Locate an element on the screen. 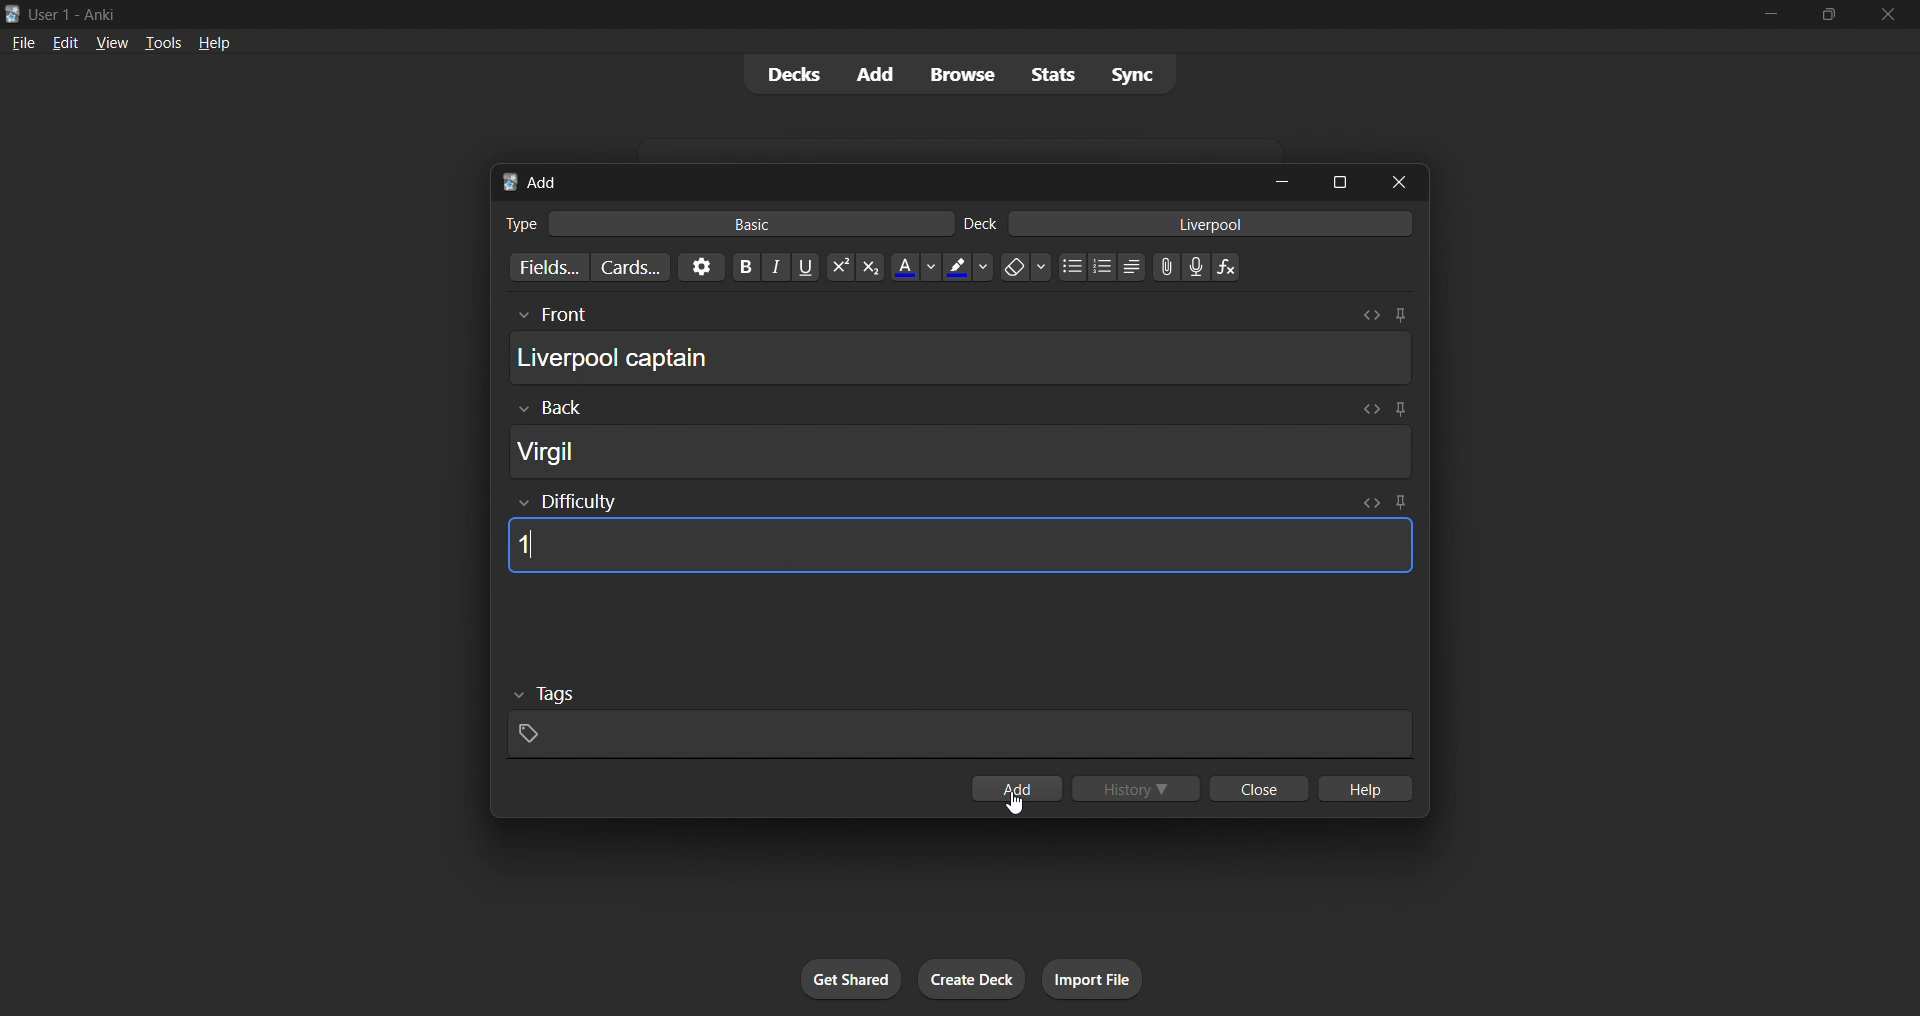 This screenshot has height=1016, width=1920.  is located at coordinates (551, 316).